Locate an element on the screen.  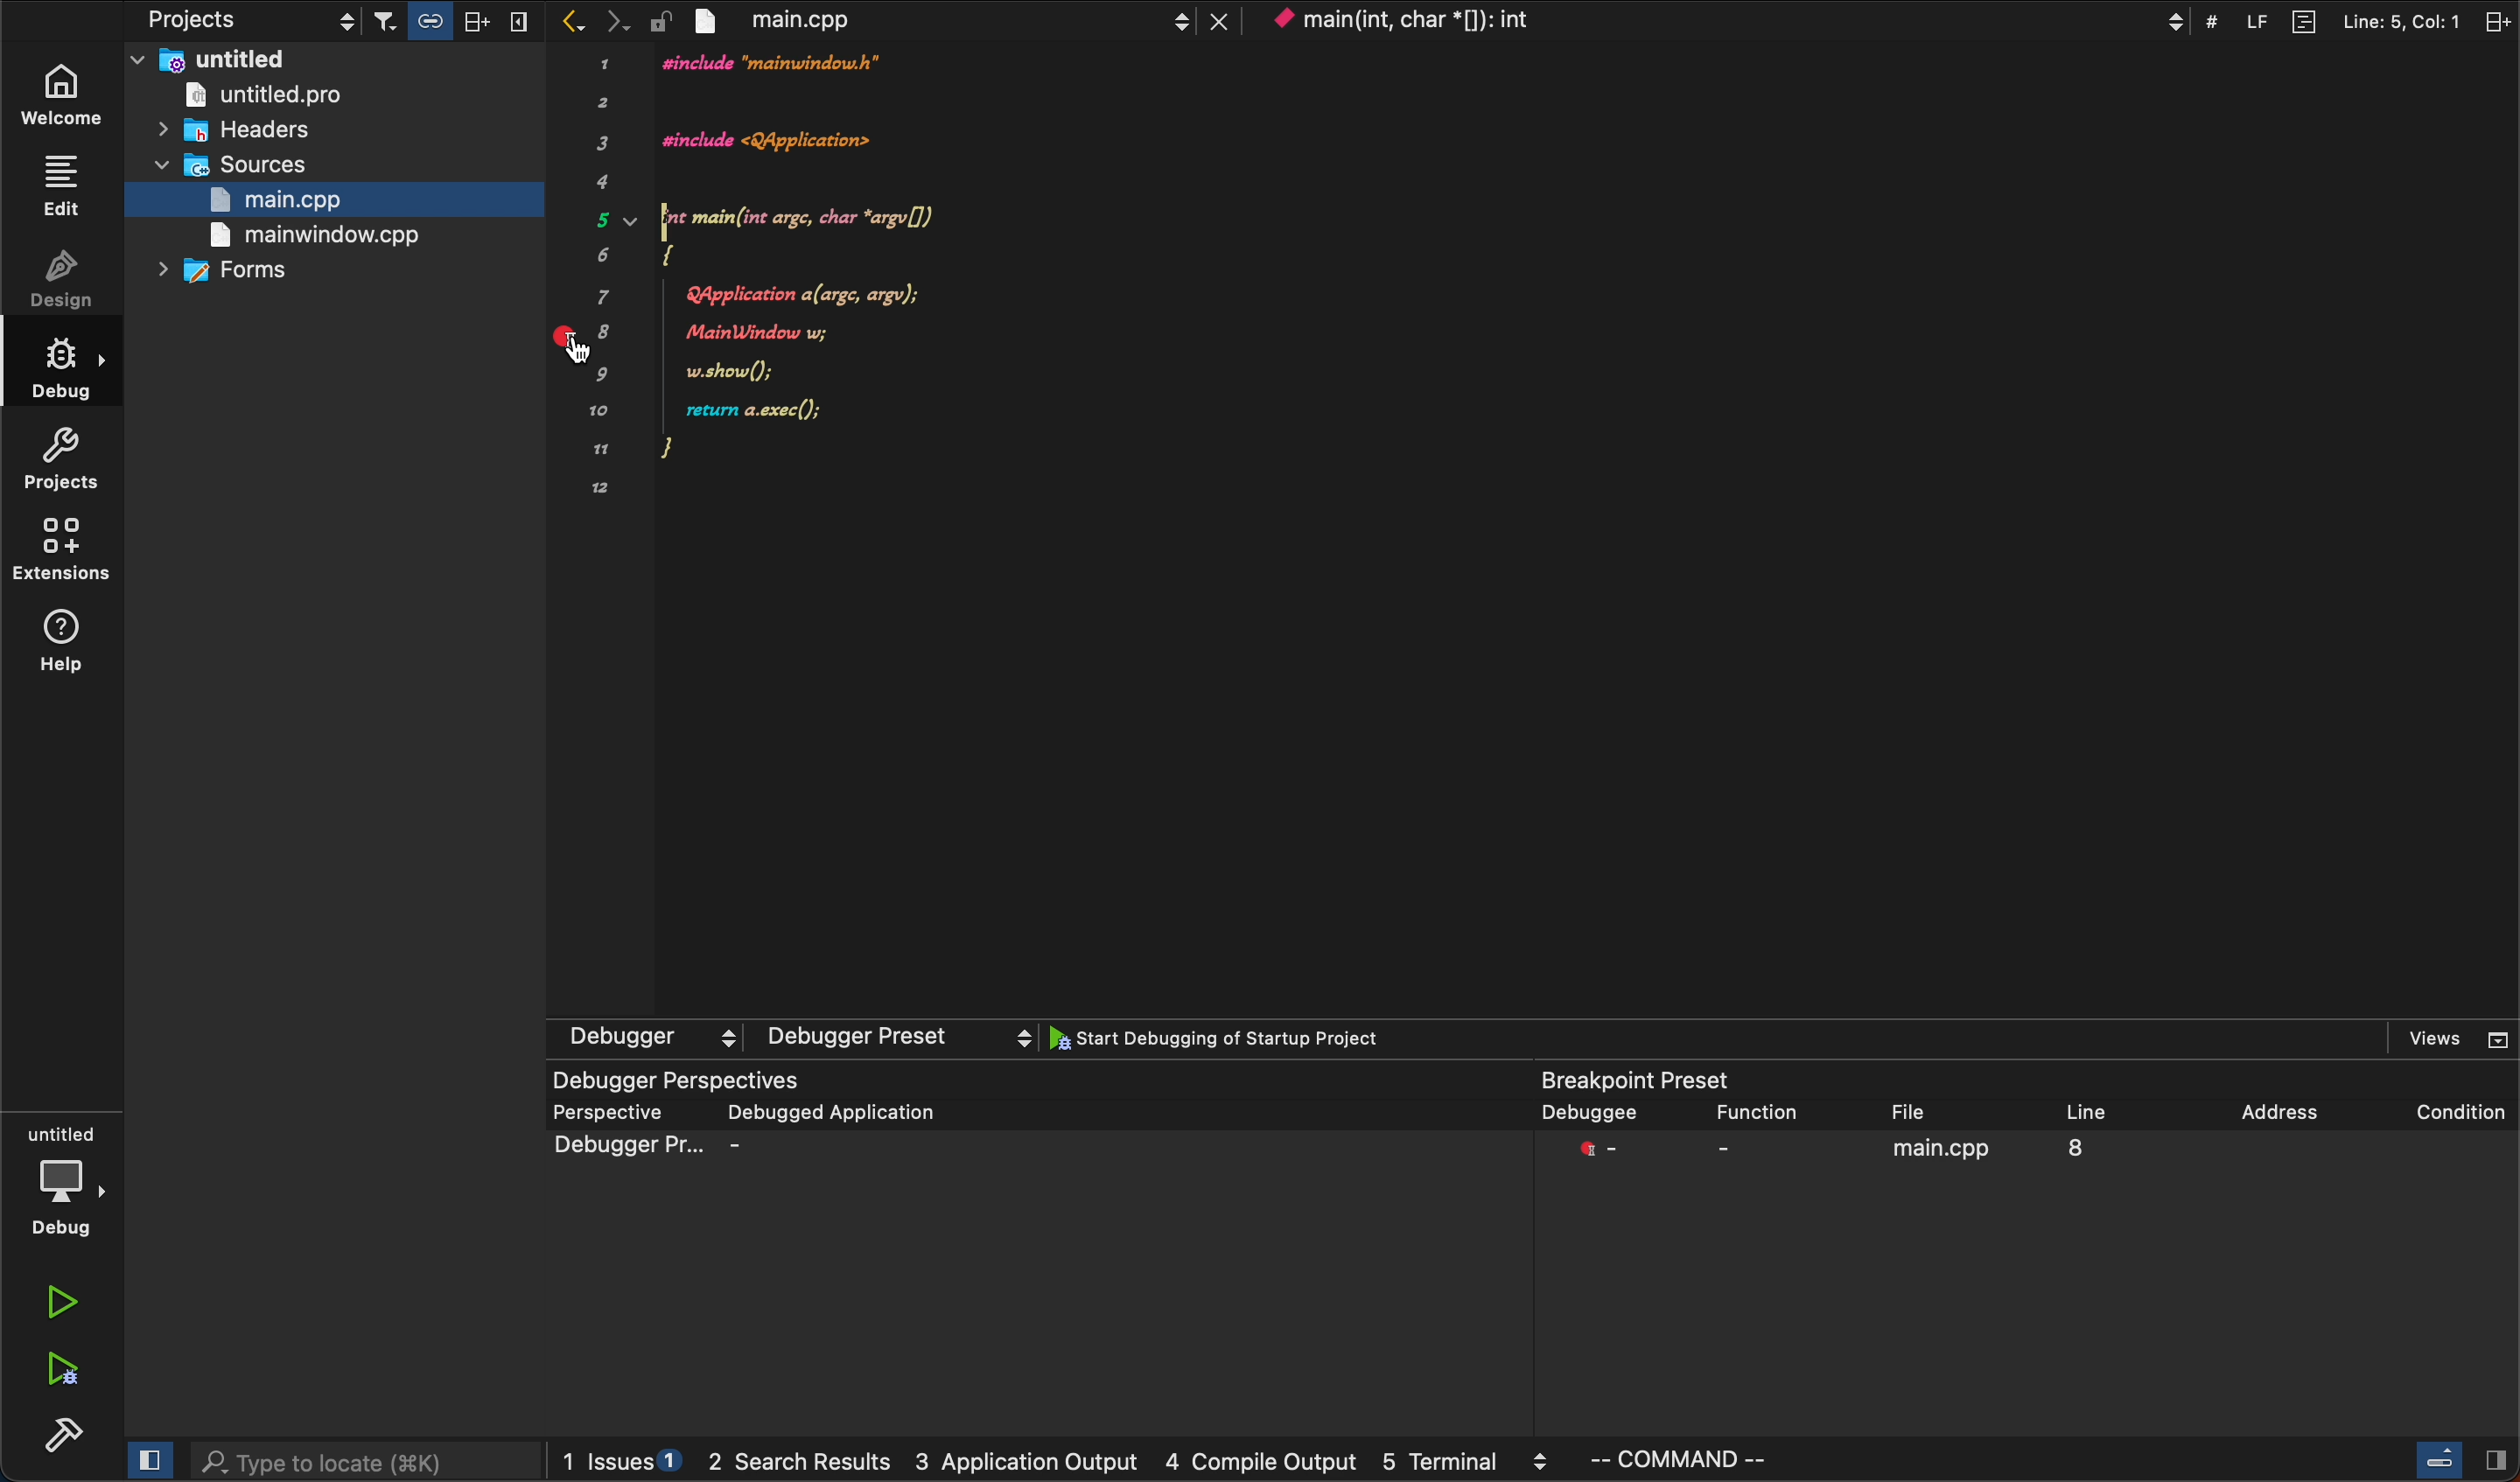
edit is located at coordinates (62, 186).